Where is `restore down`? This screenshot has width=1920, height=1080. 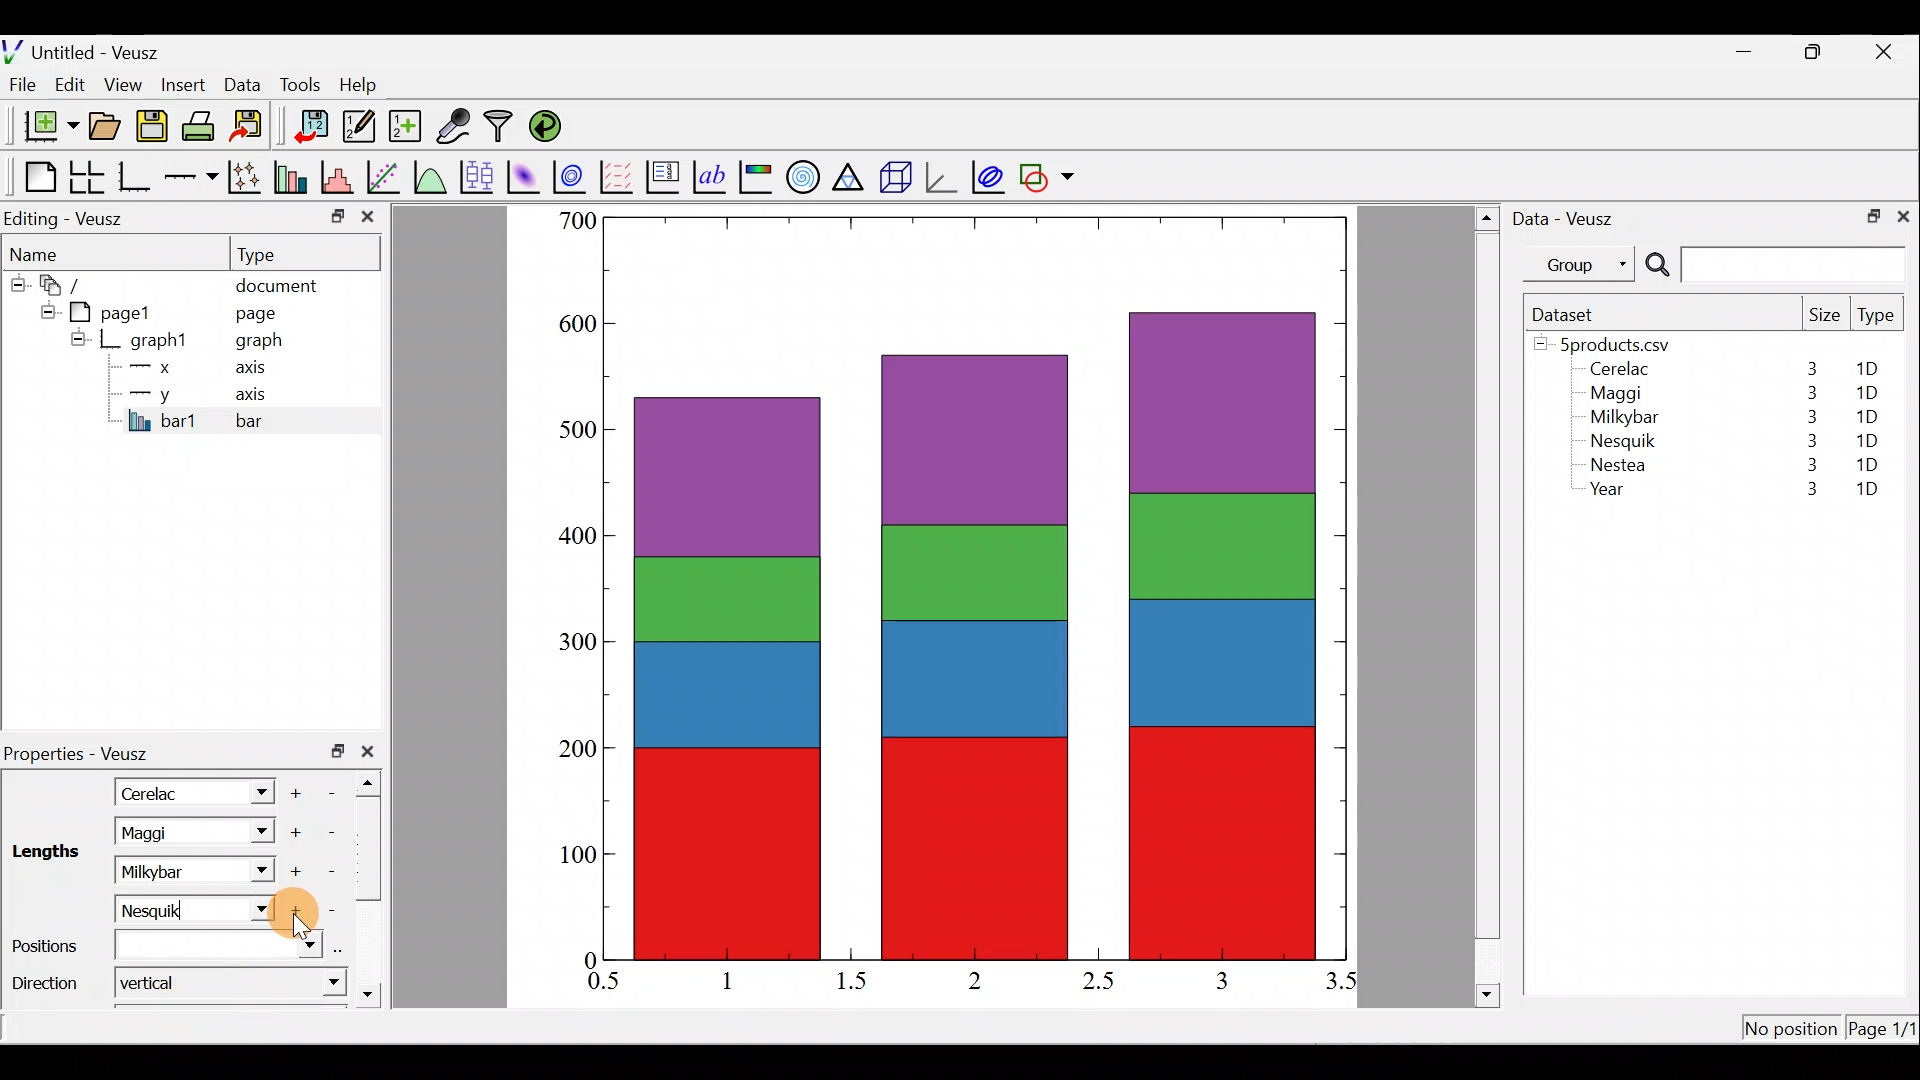
restore down is located at coordinates (338, 751).